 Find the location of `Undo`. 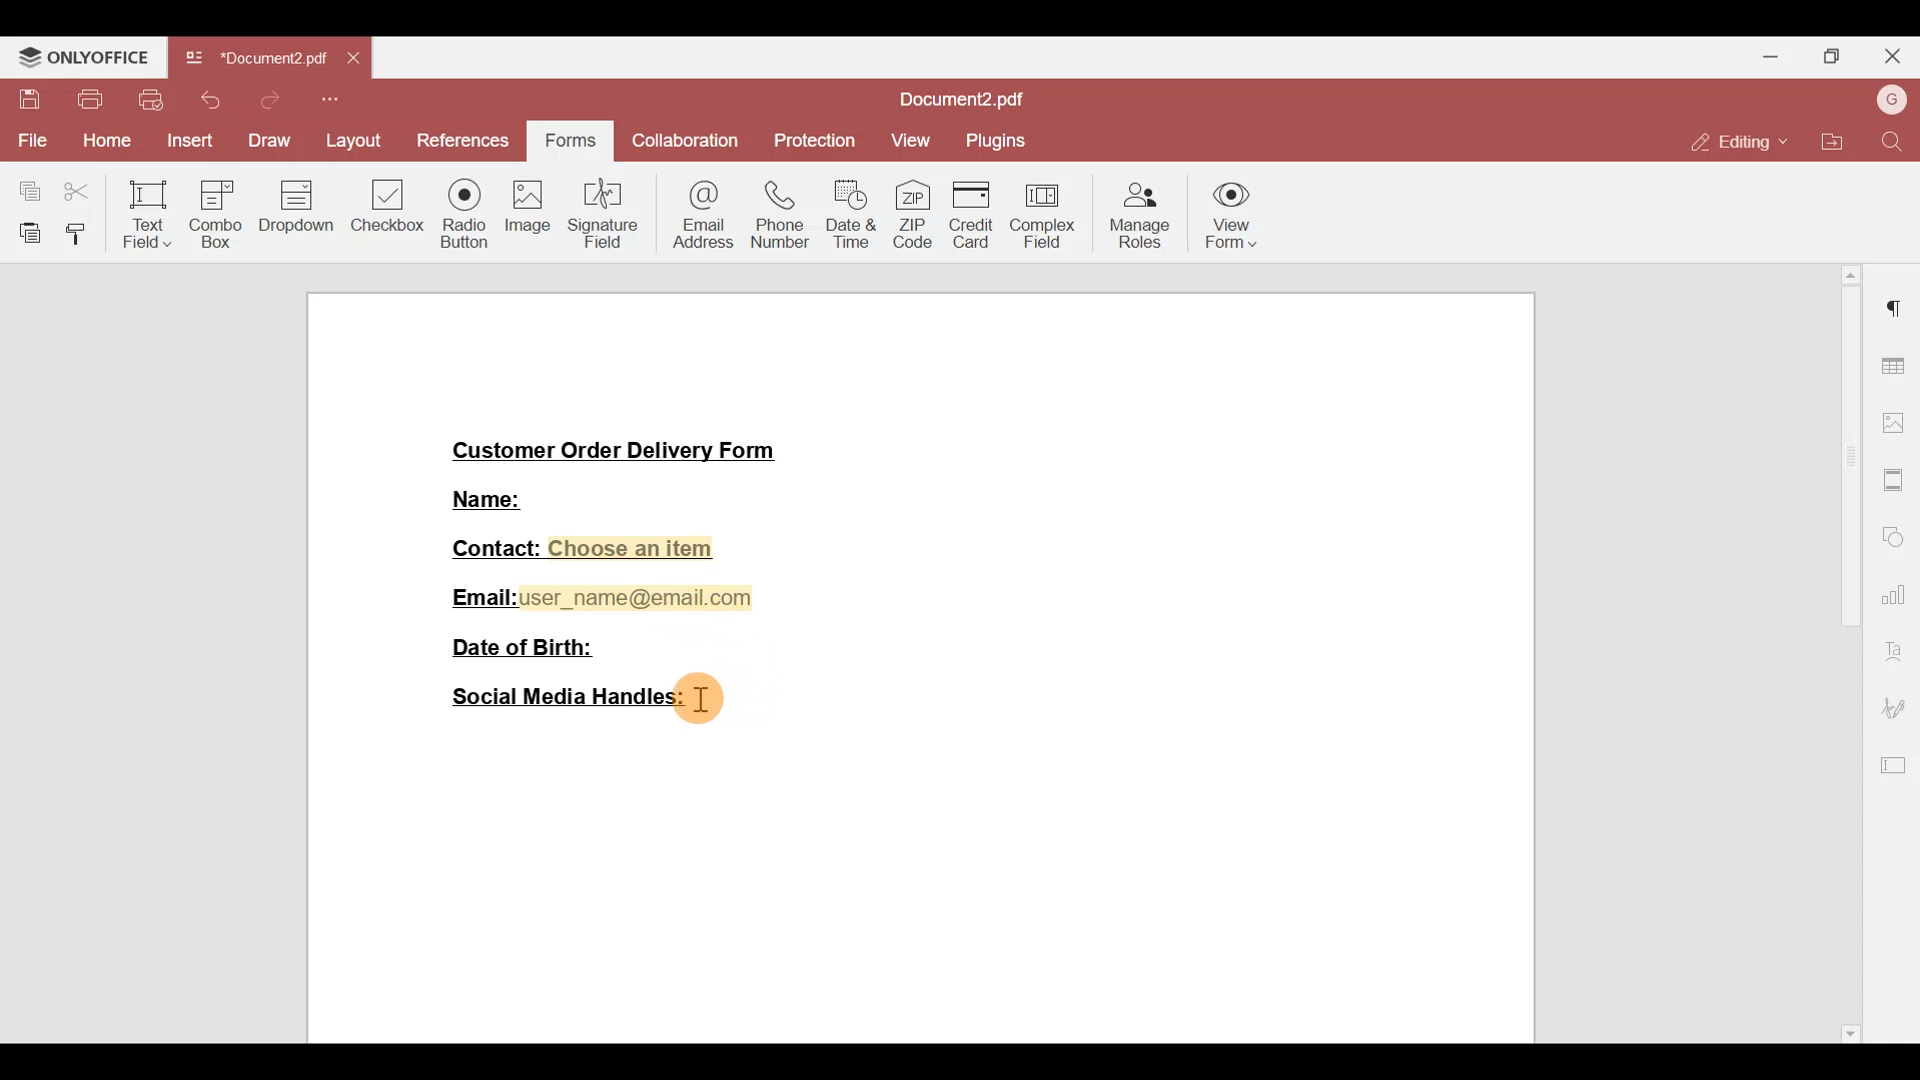

Undo is located at coordinates (214, 100).